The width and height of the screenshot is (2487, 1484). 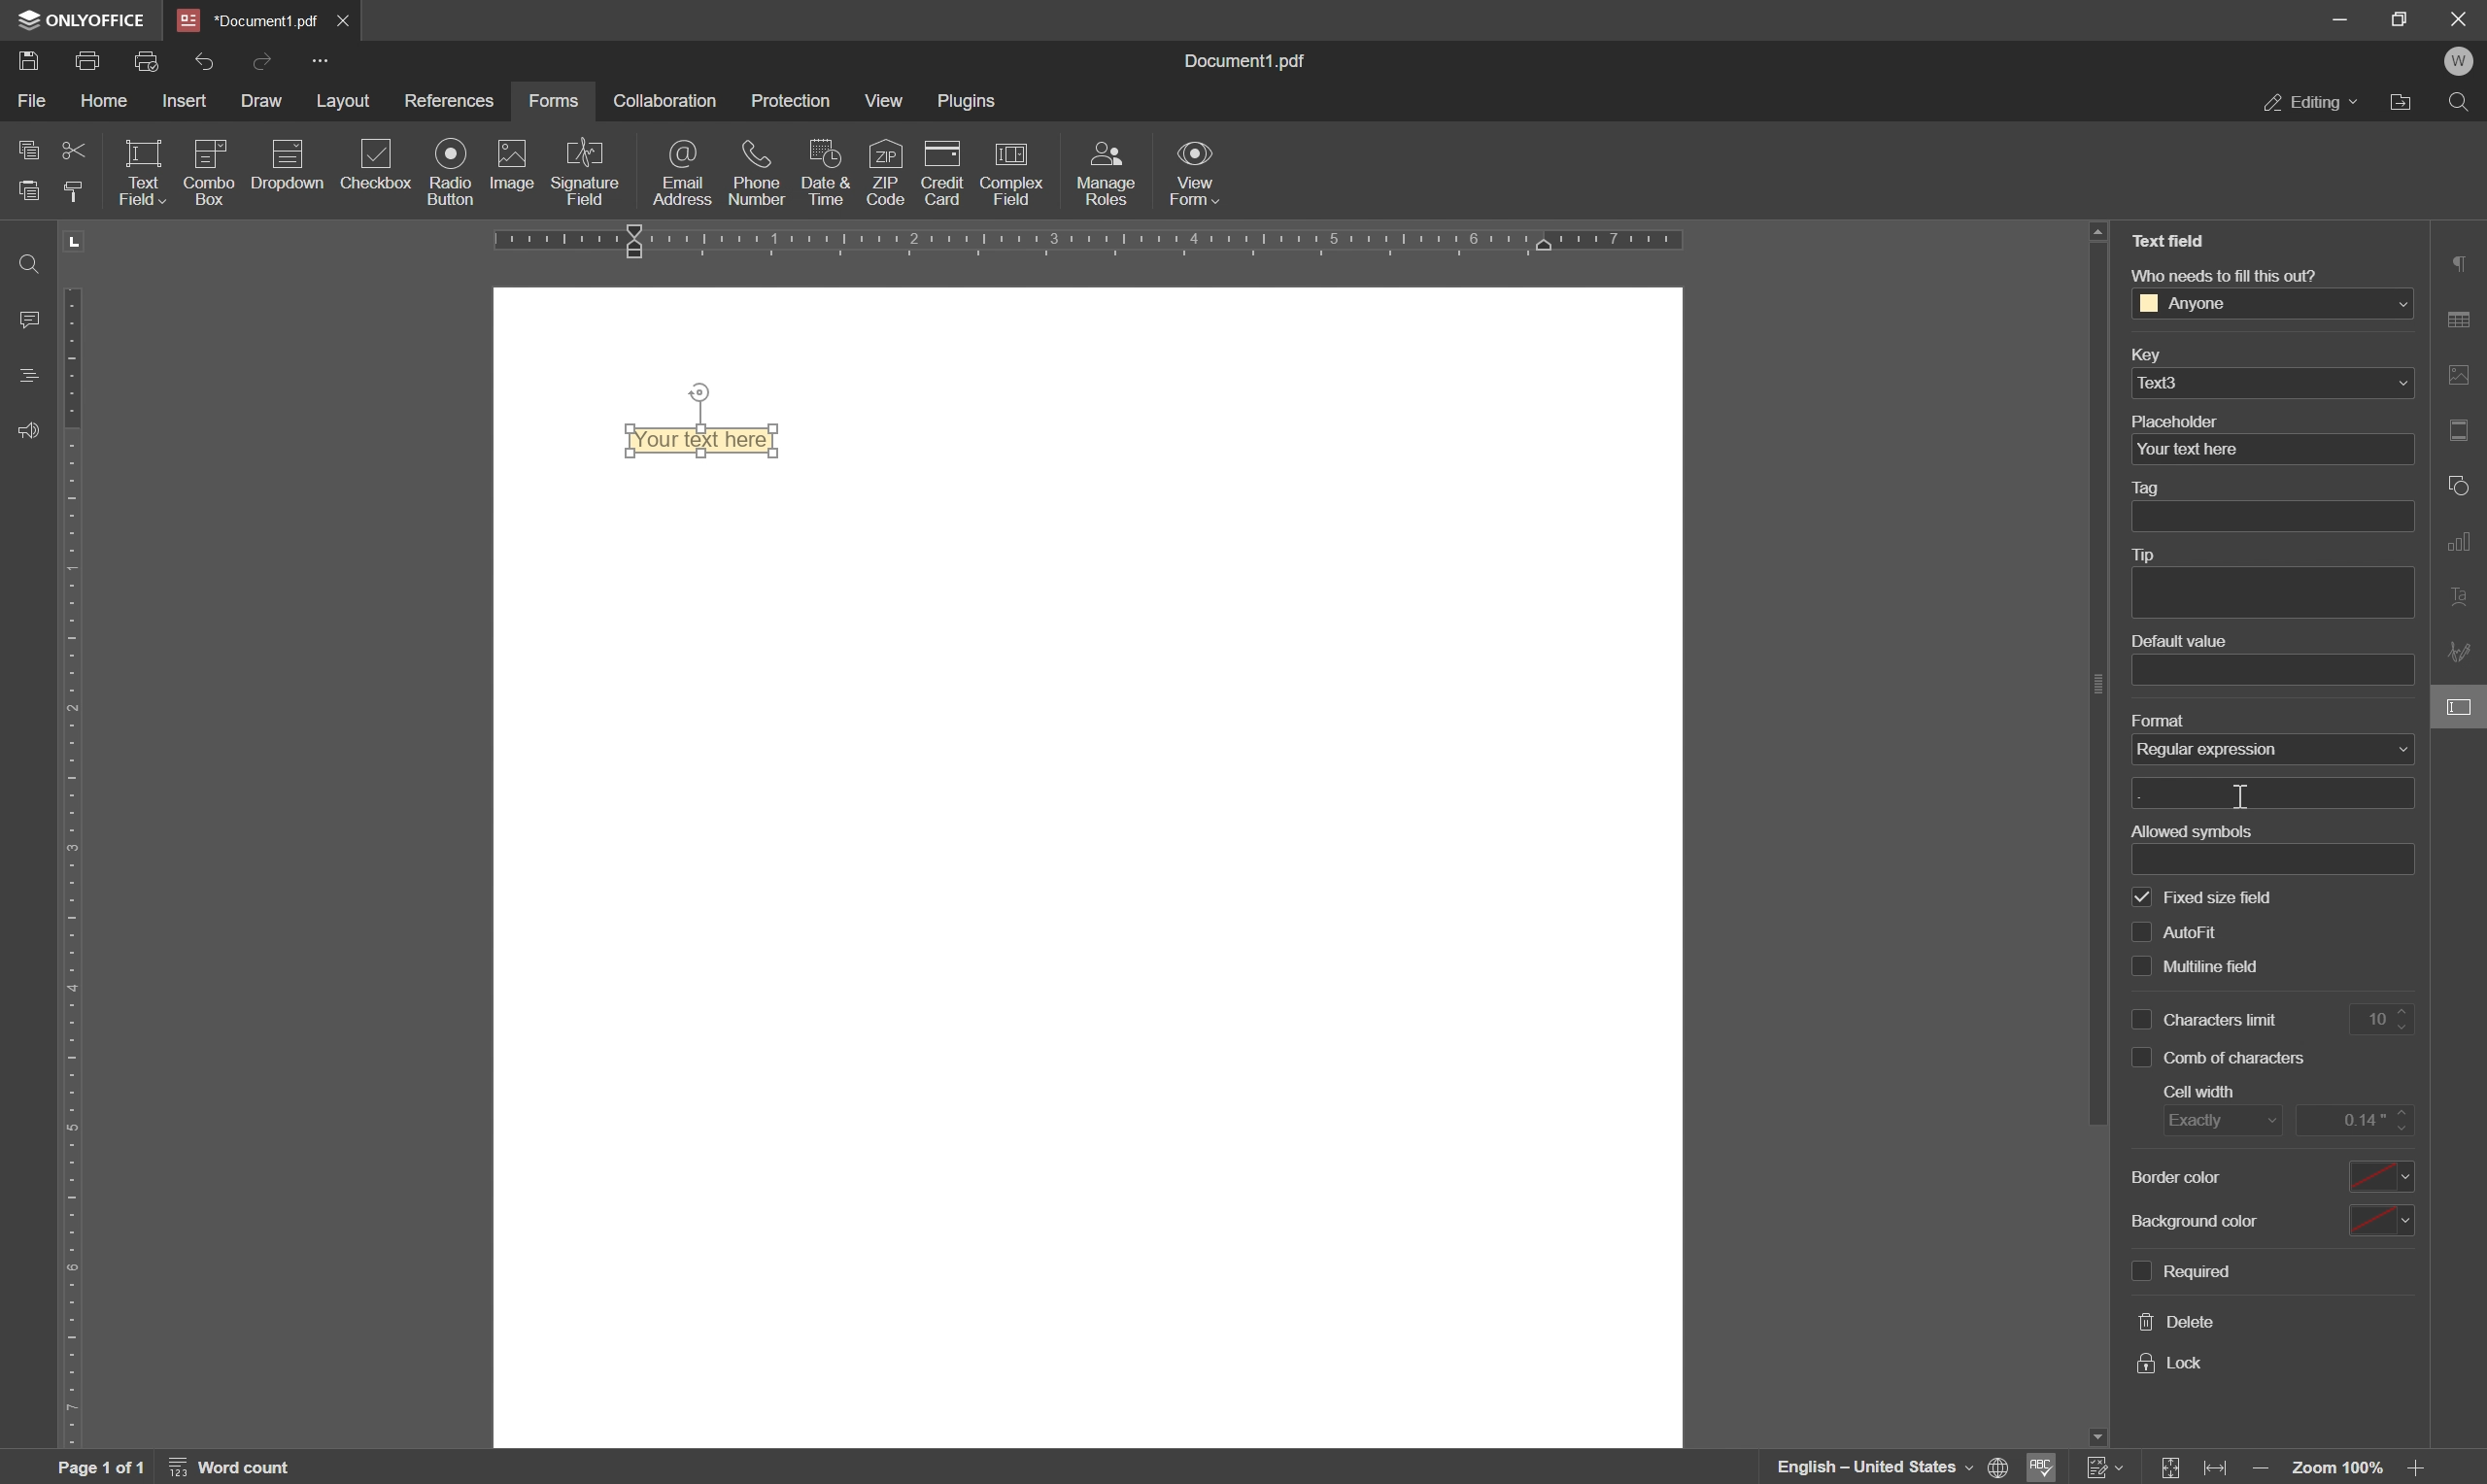 What do you see at coordinates (2285, 859) in the screenshot?
I see `textbox` at bounding box center [2285, 859].